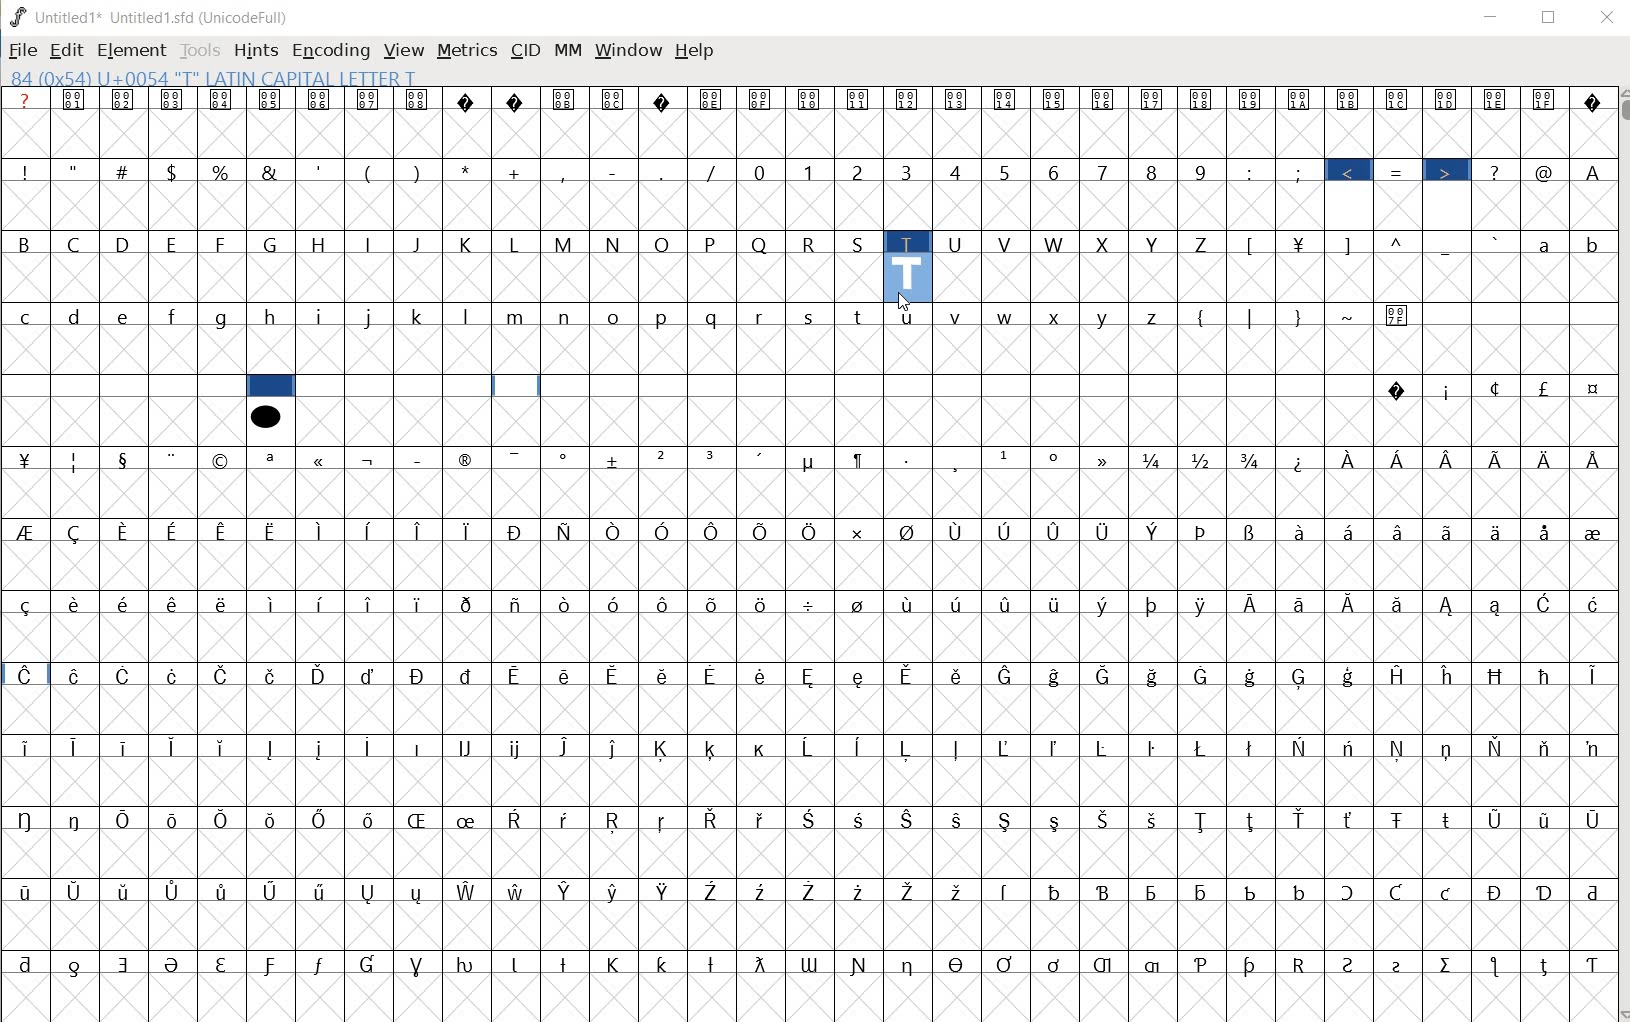 This screenshot has height=1022, width=1630. Describe the element at coordinates (909, 458) in the screenshot. I see `Symbol` at that location.